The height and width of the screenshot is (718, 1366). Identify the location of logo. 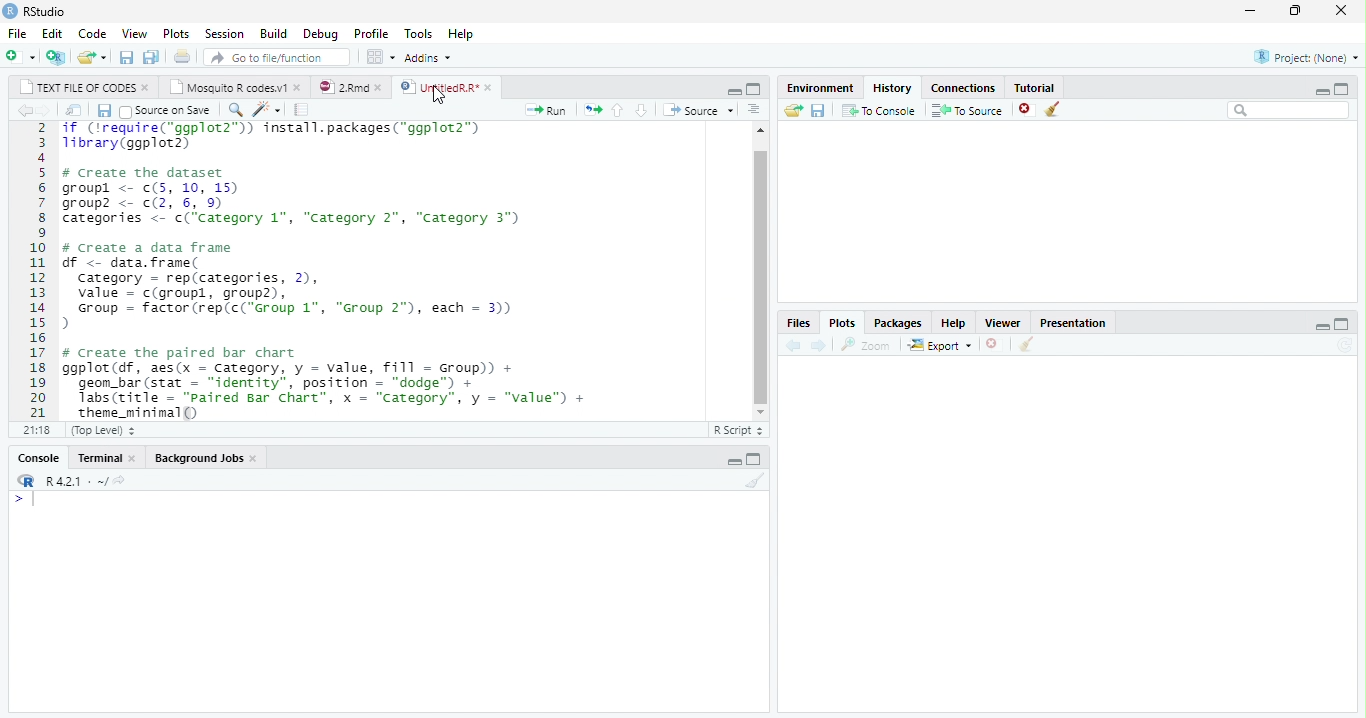
(11, 12).